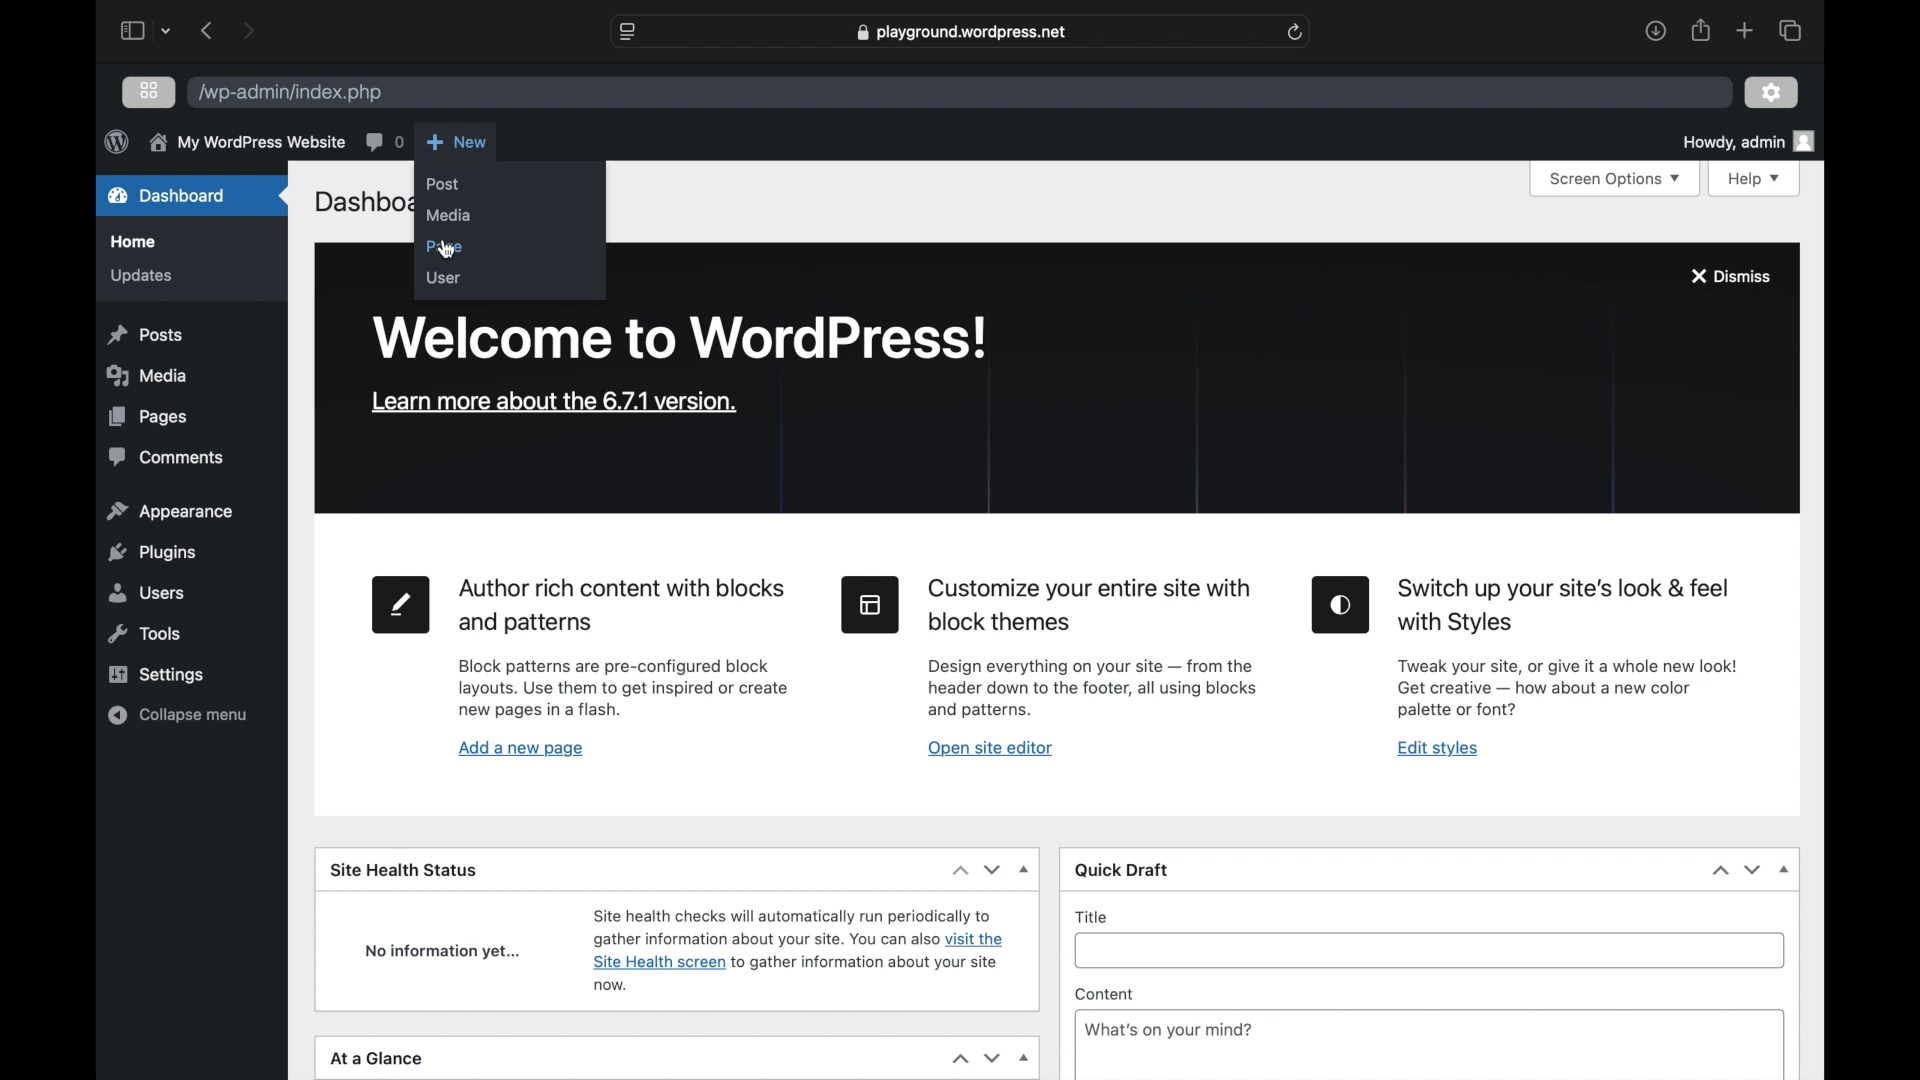  What do you see at coordinates (1579, 651) in the screenshot?
I see `Switch up your site's look & feel
with Styles

Tweak your site, or give it a whole new look!
Get creative — how about a new color
palette or font?` at bounding box center [1579, 651].